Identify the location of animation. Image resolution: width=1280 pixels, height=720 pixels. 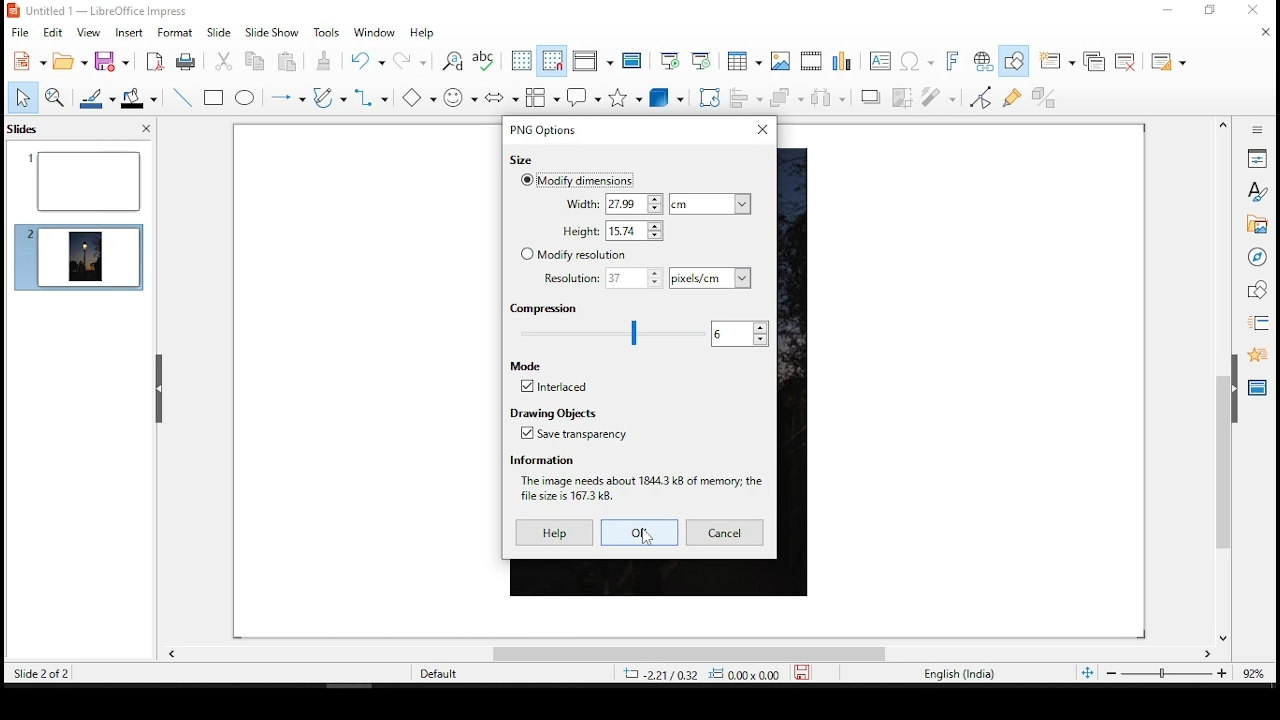
(1257, 355).